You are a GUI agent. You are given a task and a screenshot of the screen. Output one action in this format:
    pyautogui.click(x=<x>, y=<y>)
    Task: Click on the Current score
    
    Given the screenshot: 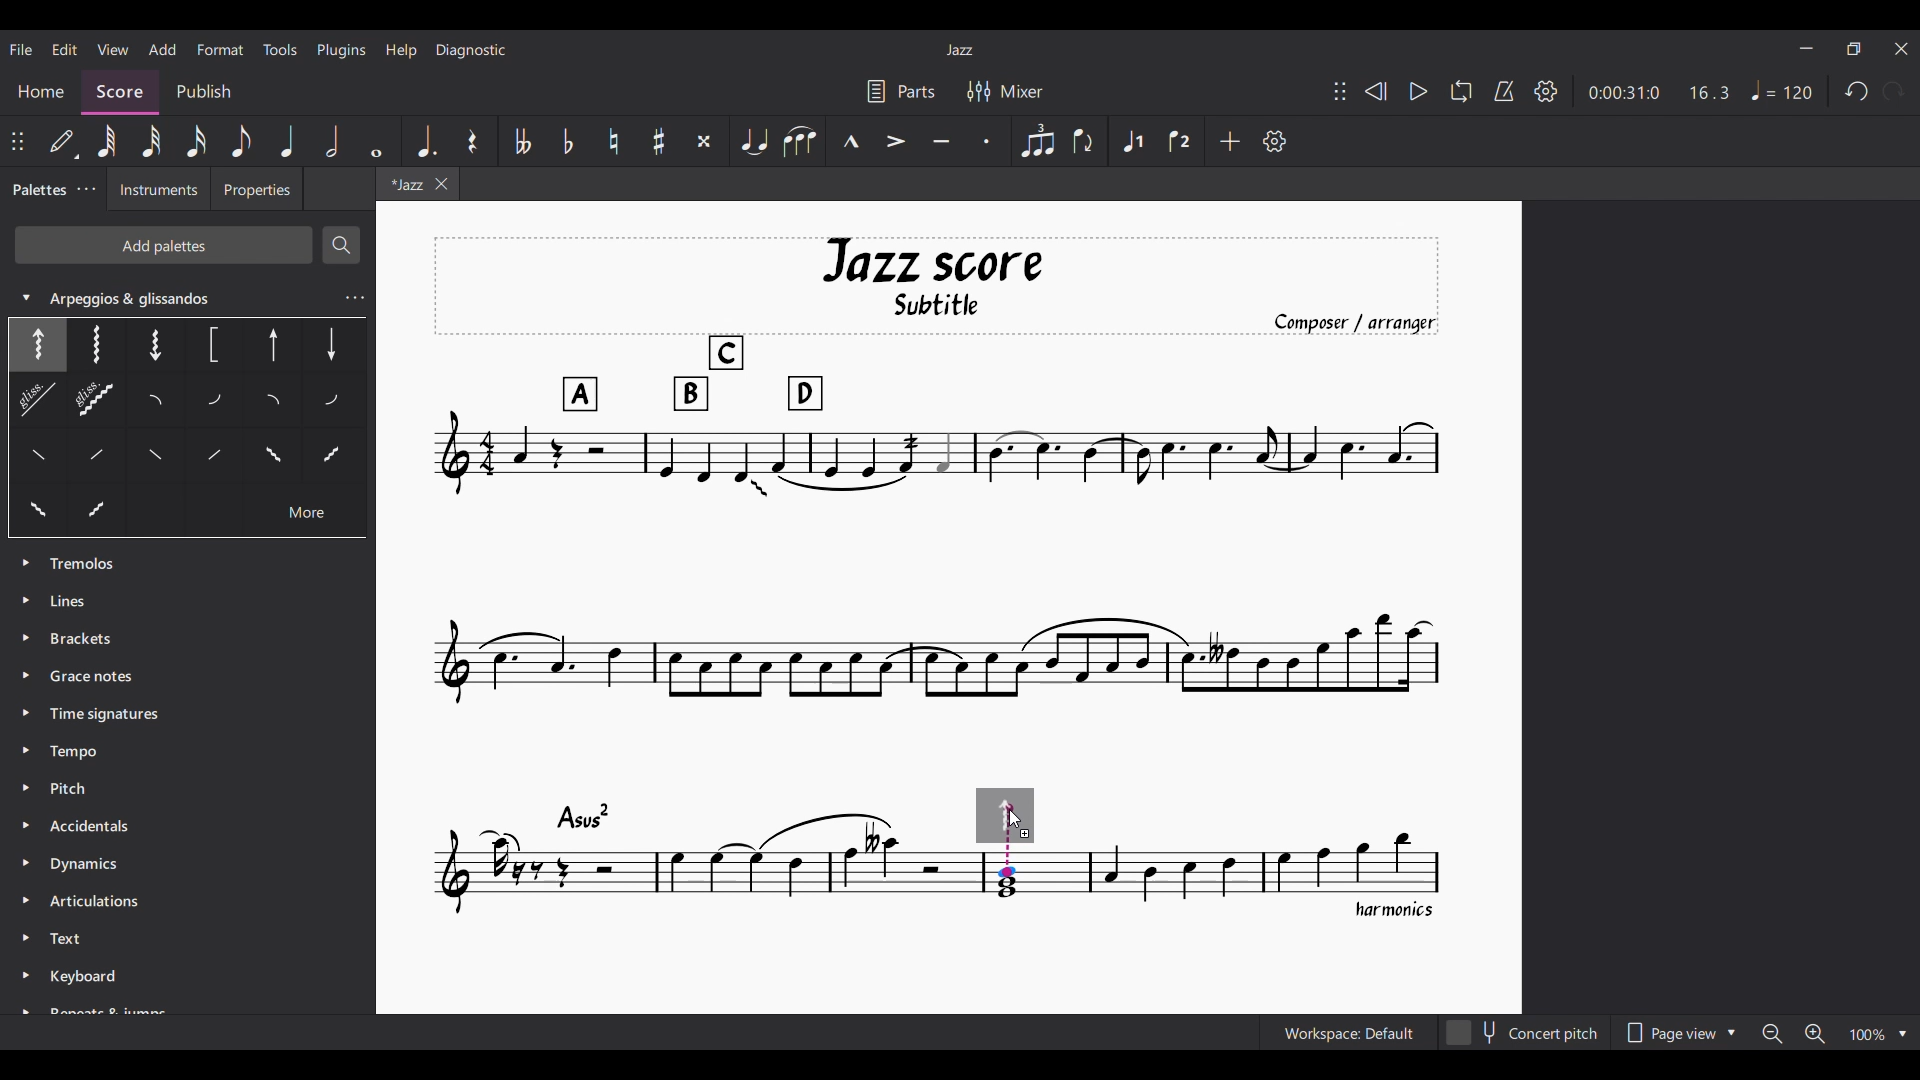 What is the action you would take?
    pyautogui.click(x=940, y=580)
    